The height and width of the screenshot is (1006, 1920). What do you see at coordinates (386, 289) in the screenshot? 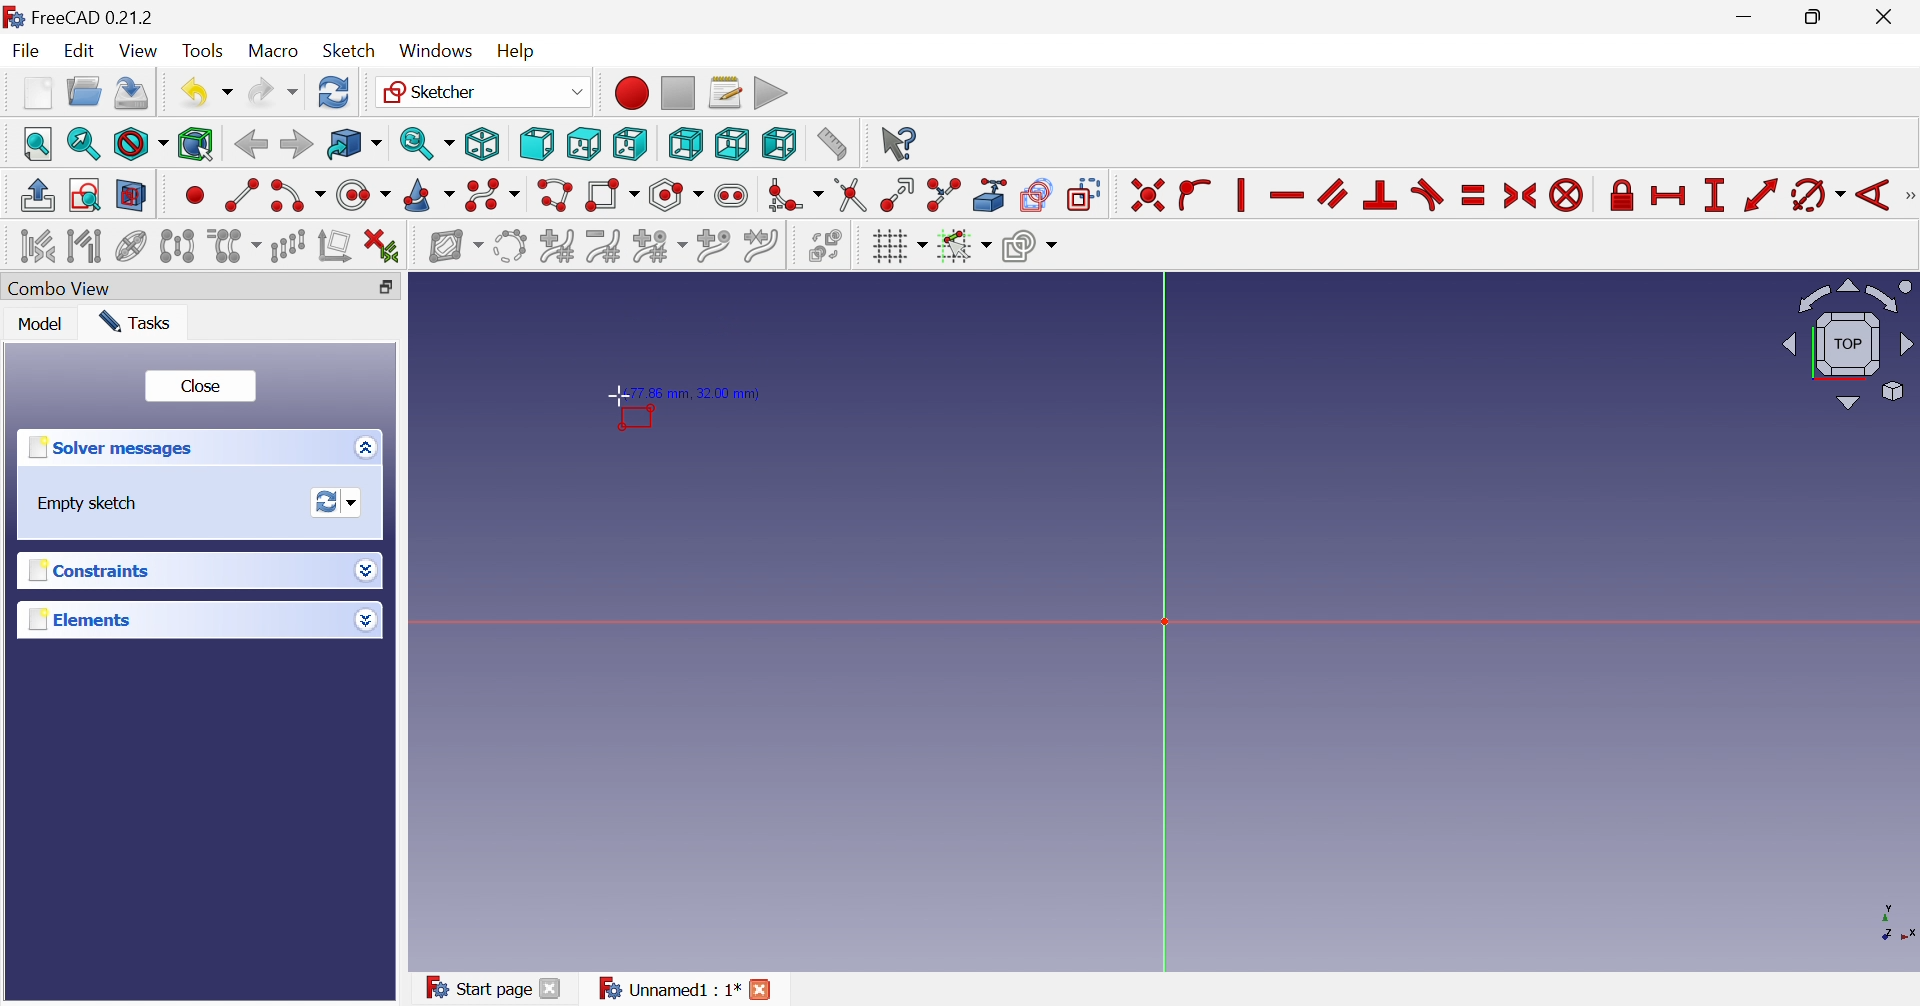
I see `Restore down` at bounding box center [386, 289].